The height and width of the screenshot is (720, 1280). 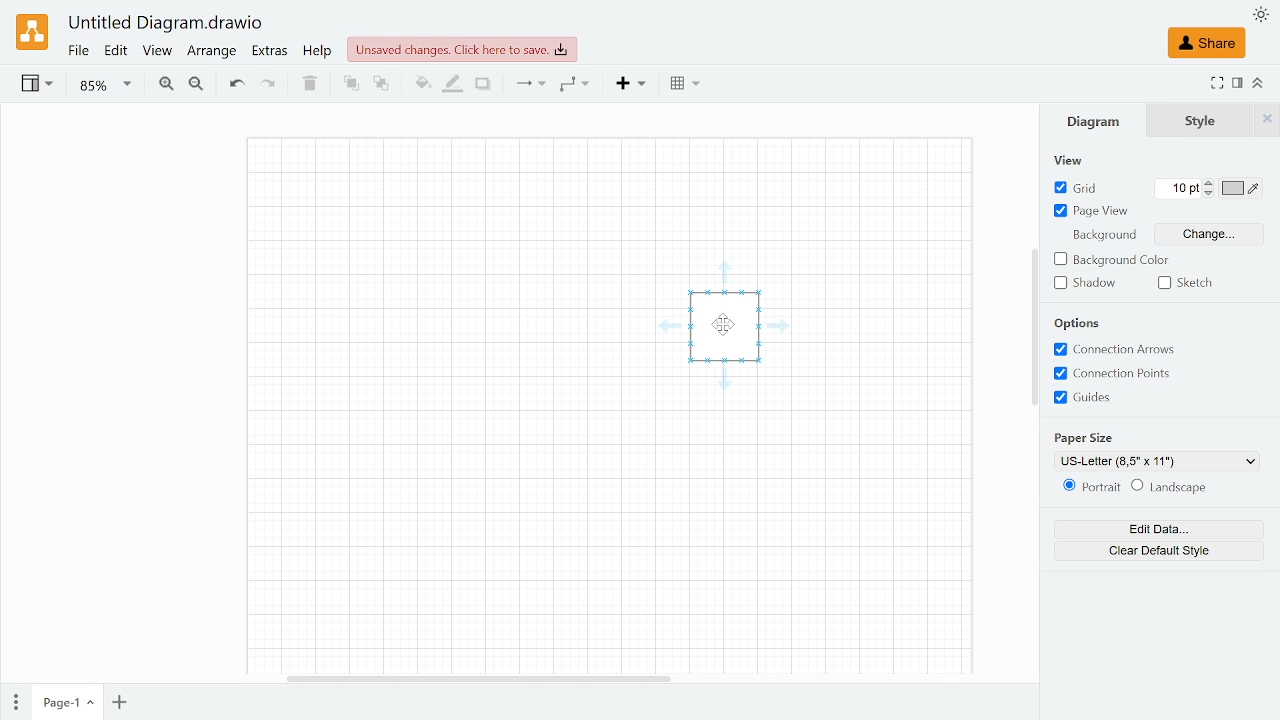 What do you see at coordinates (318, 51) in the screenshot?
I see `Help` at bounding box center [318, 51].